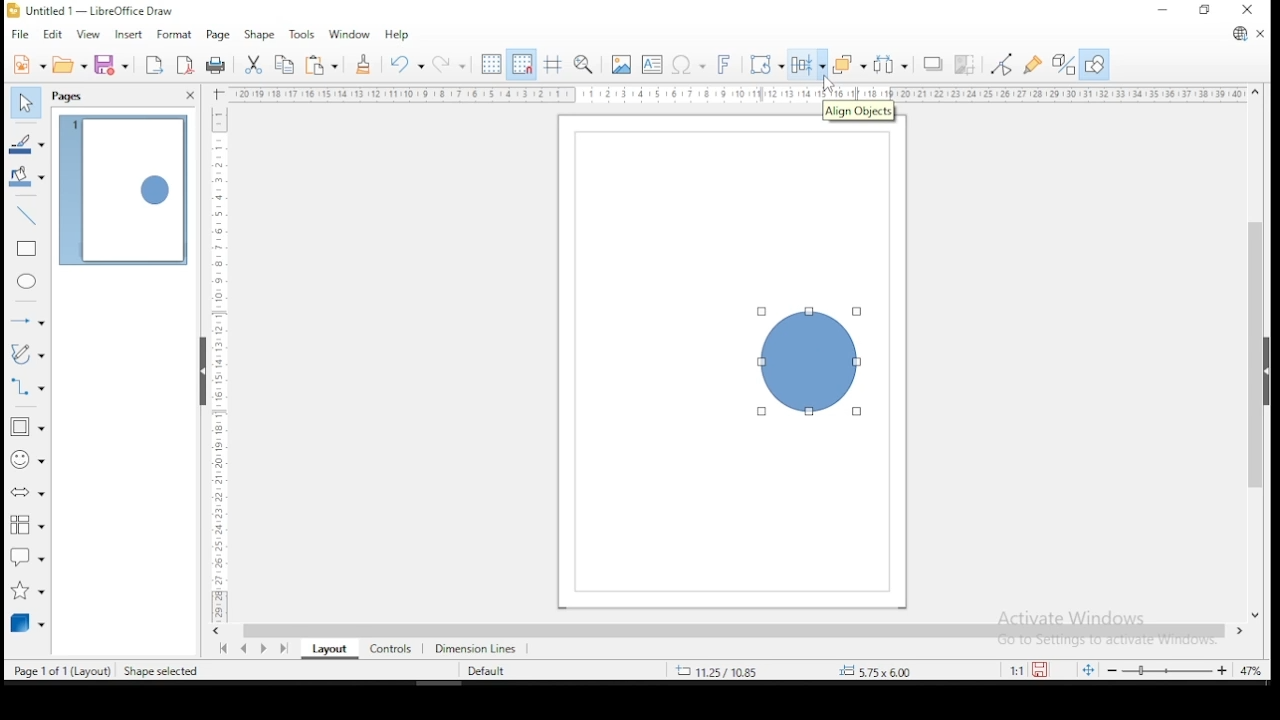  I want to click on callout shapes, so click(28, 556).